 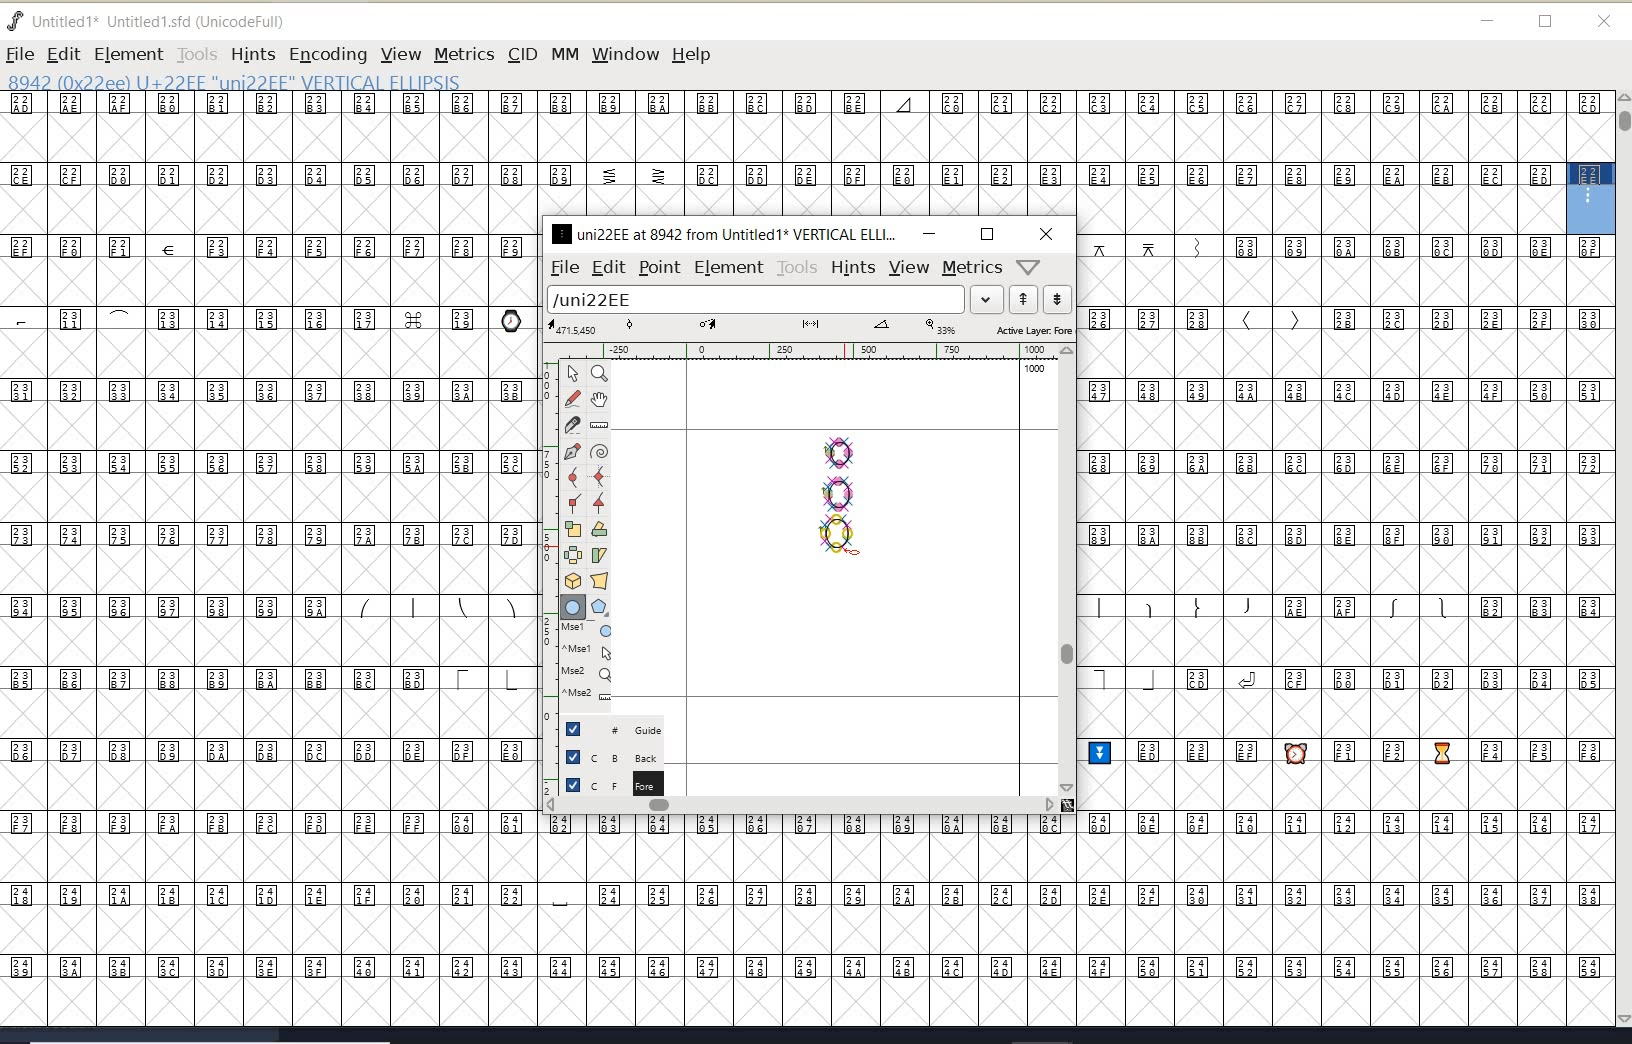 I want to click on restore, so click(x=987, y=234).